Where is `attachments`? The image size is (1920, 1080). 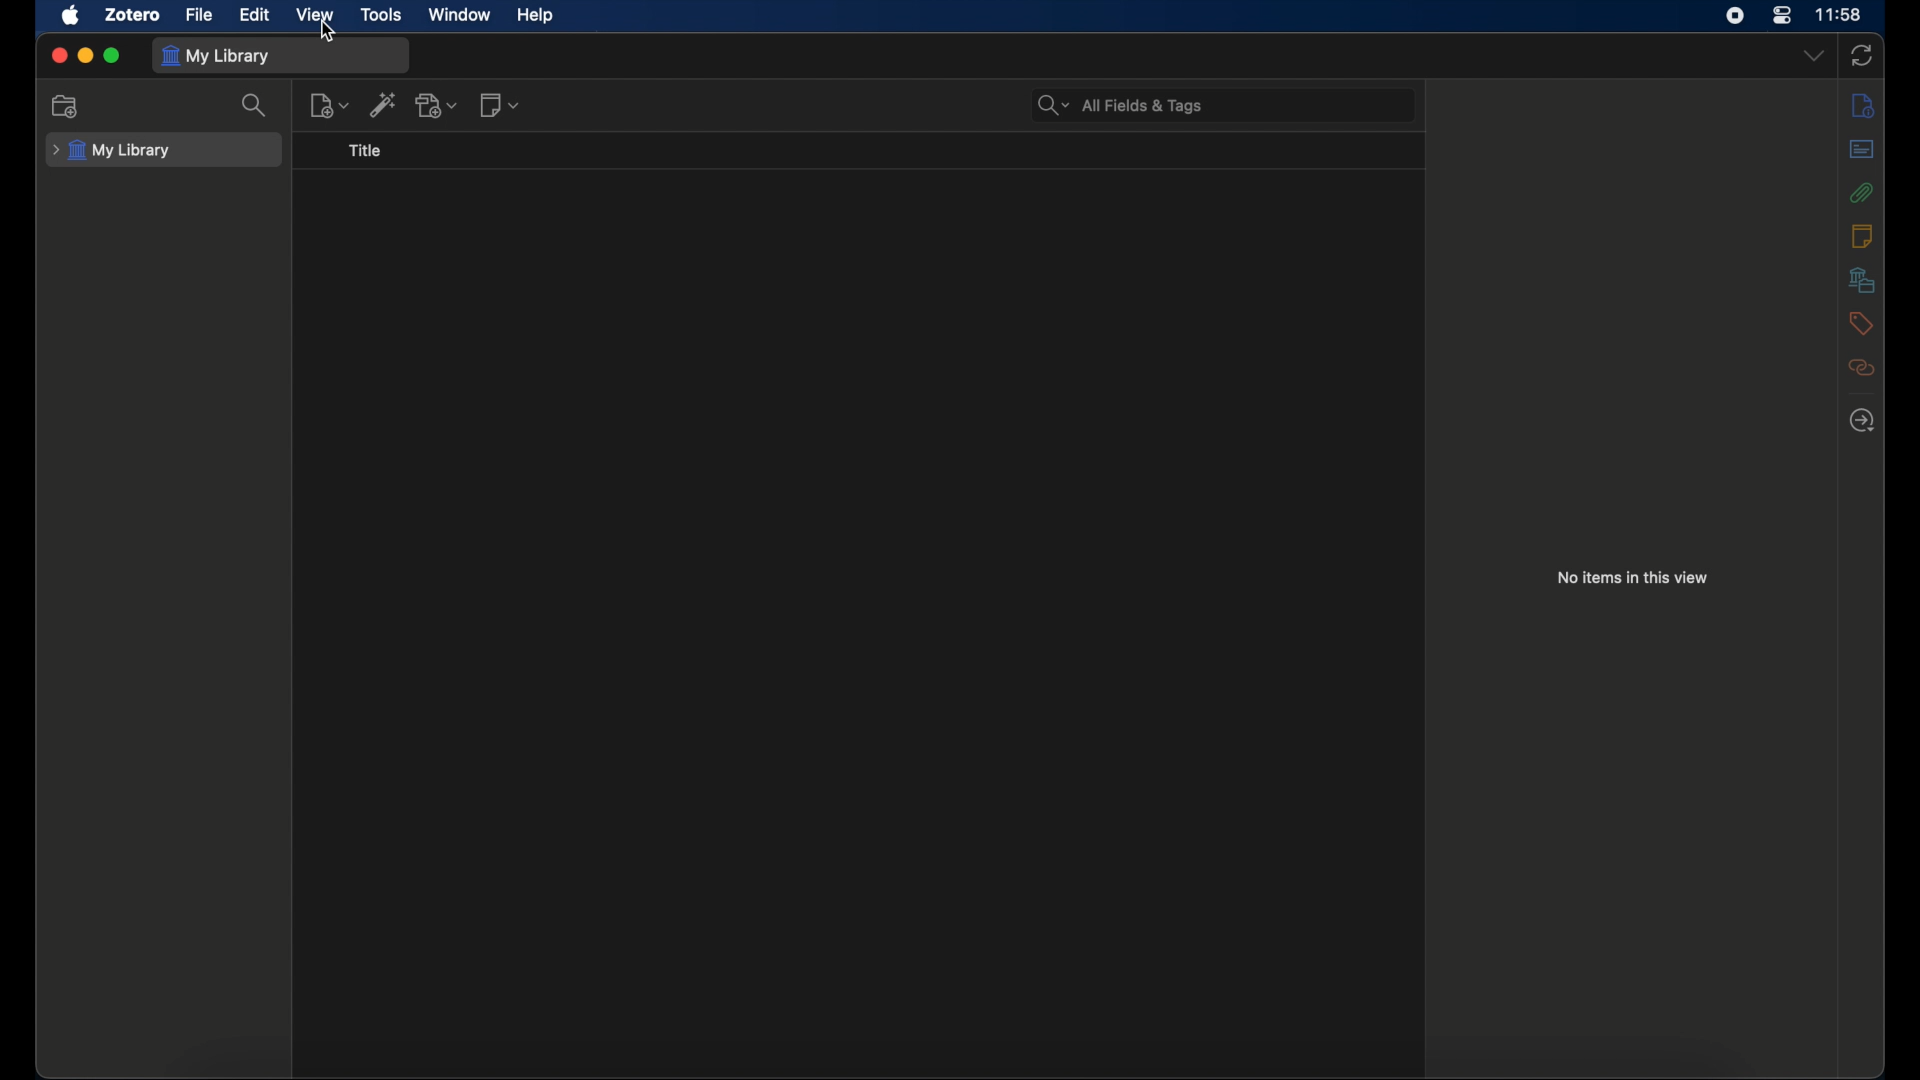 attachments is located at coordinates (1861, 192).